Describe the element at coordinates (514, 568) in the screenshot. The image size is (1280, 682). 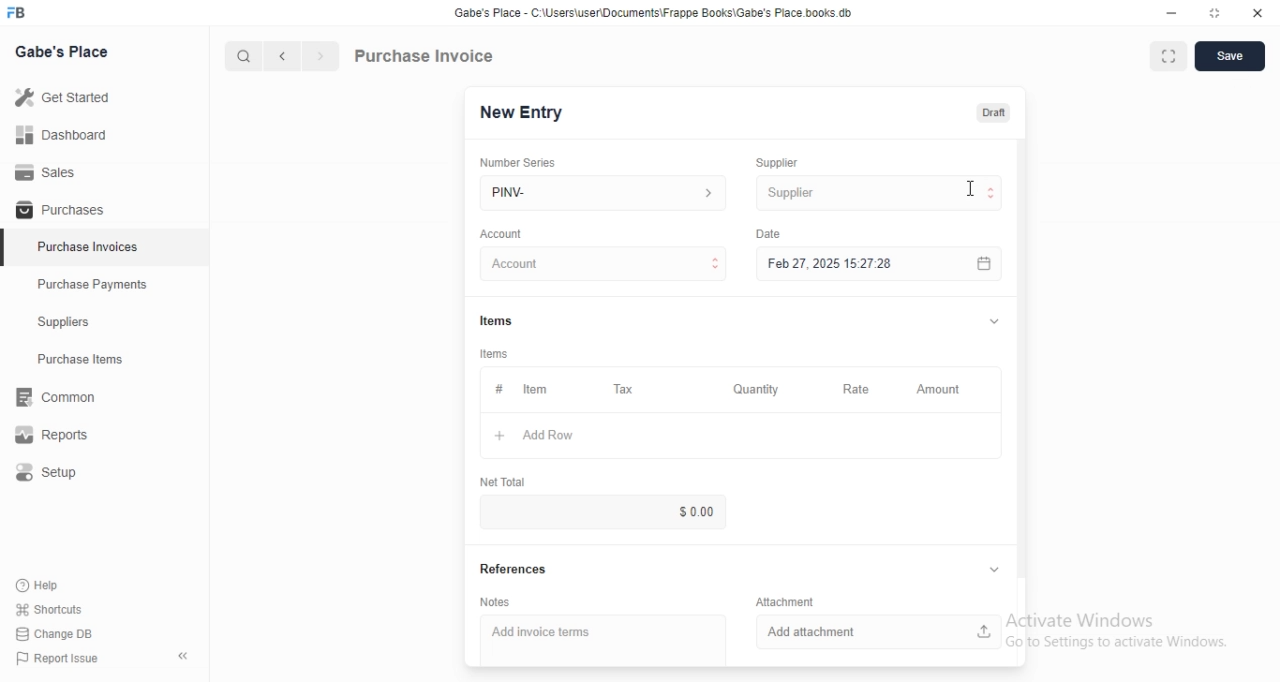
I see `References` at that location.